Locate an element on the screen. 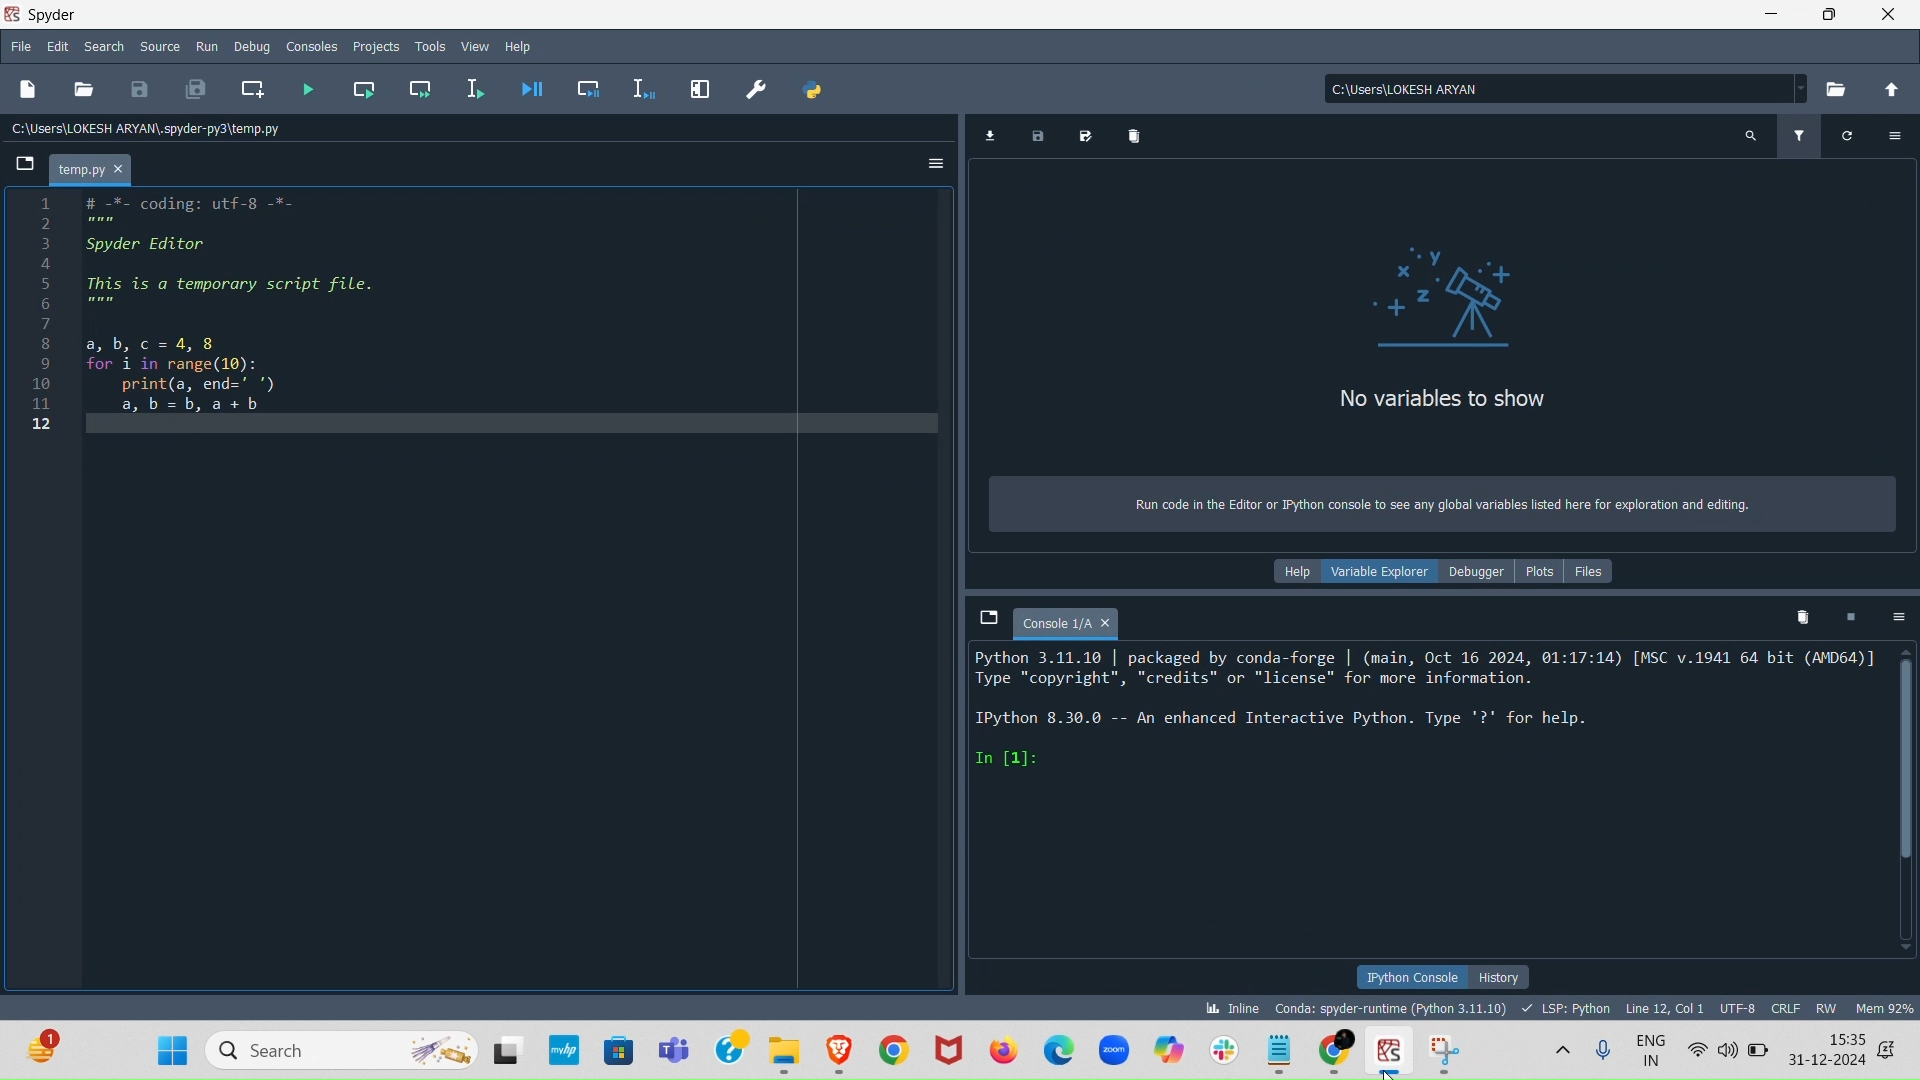  Save data as is located at coordinates (1081, 135).